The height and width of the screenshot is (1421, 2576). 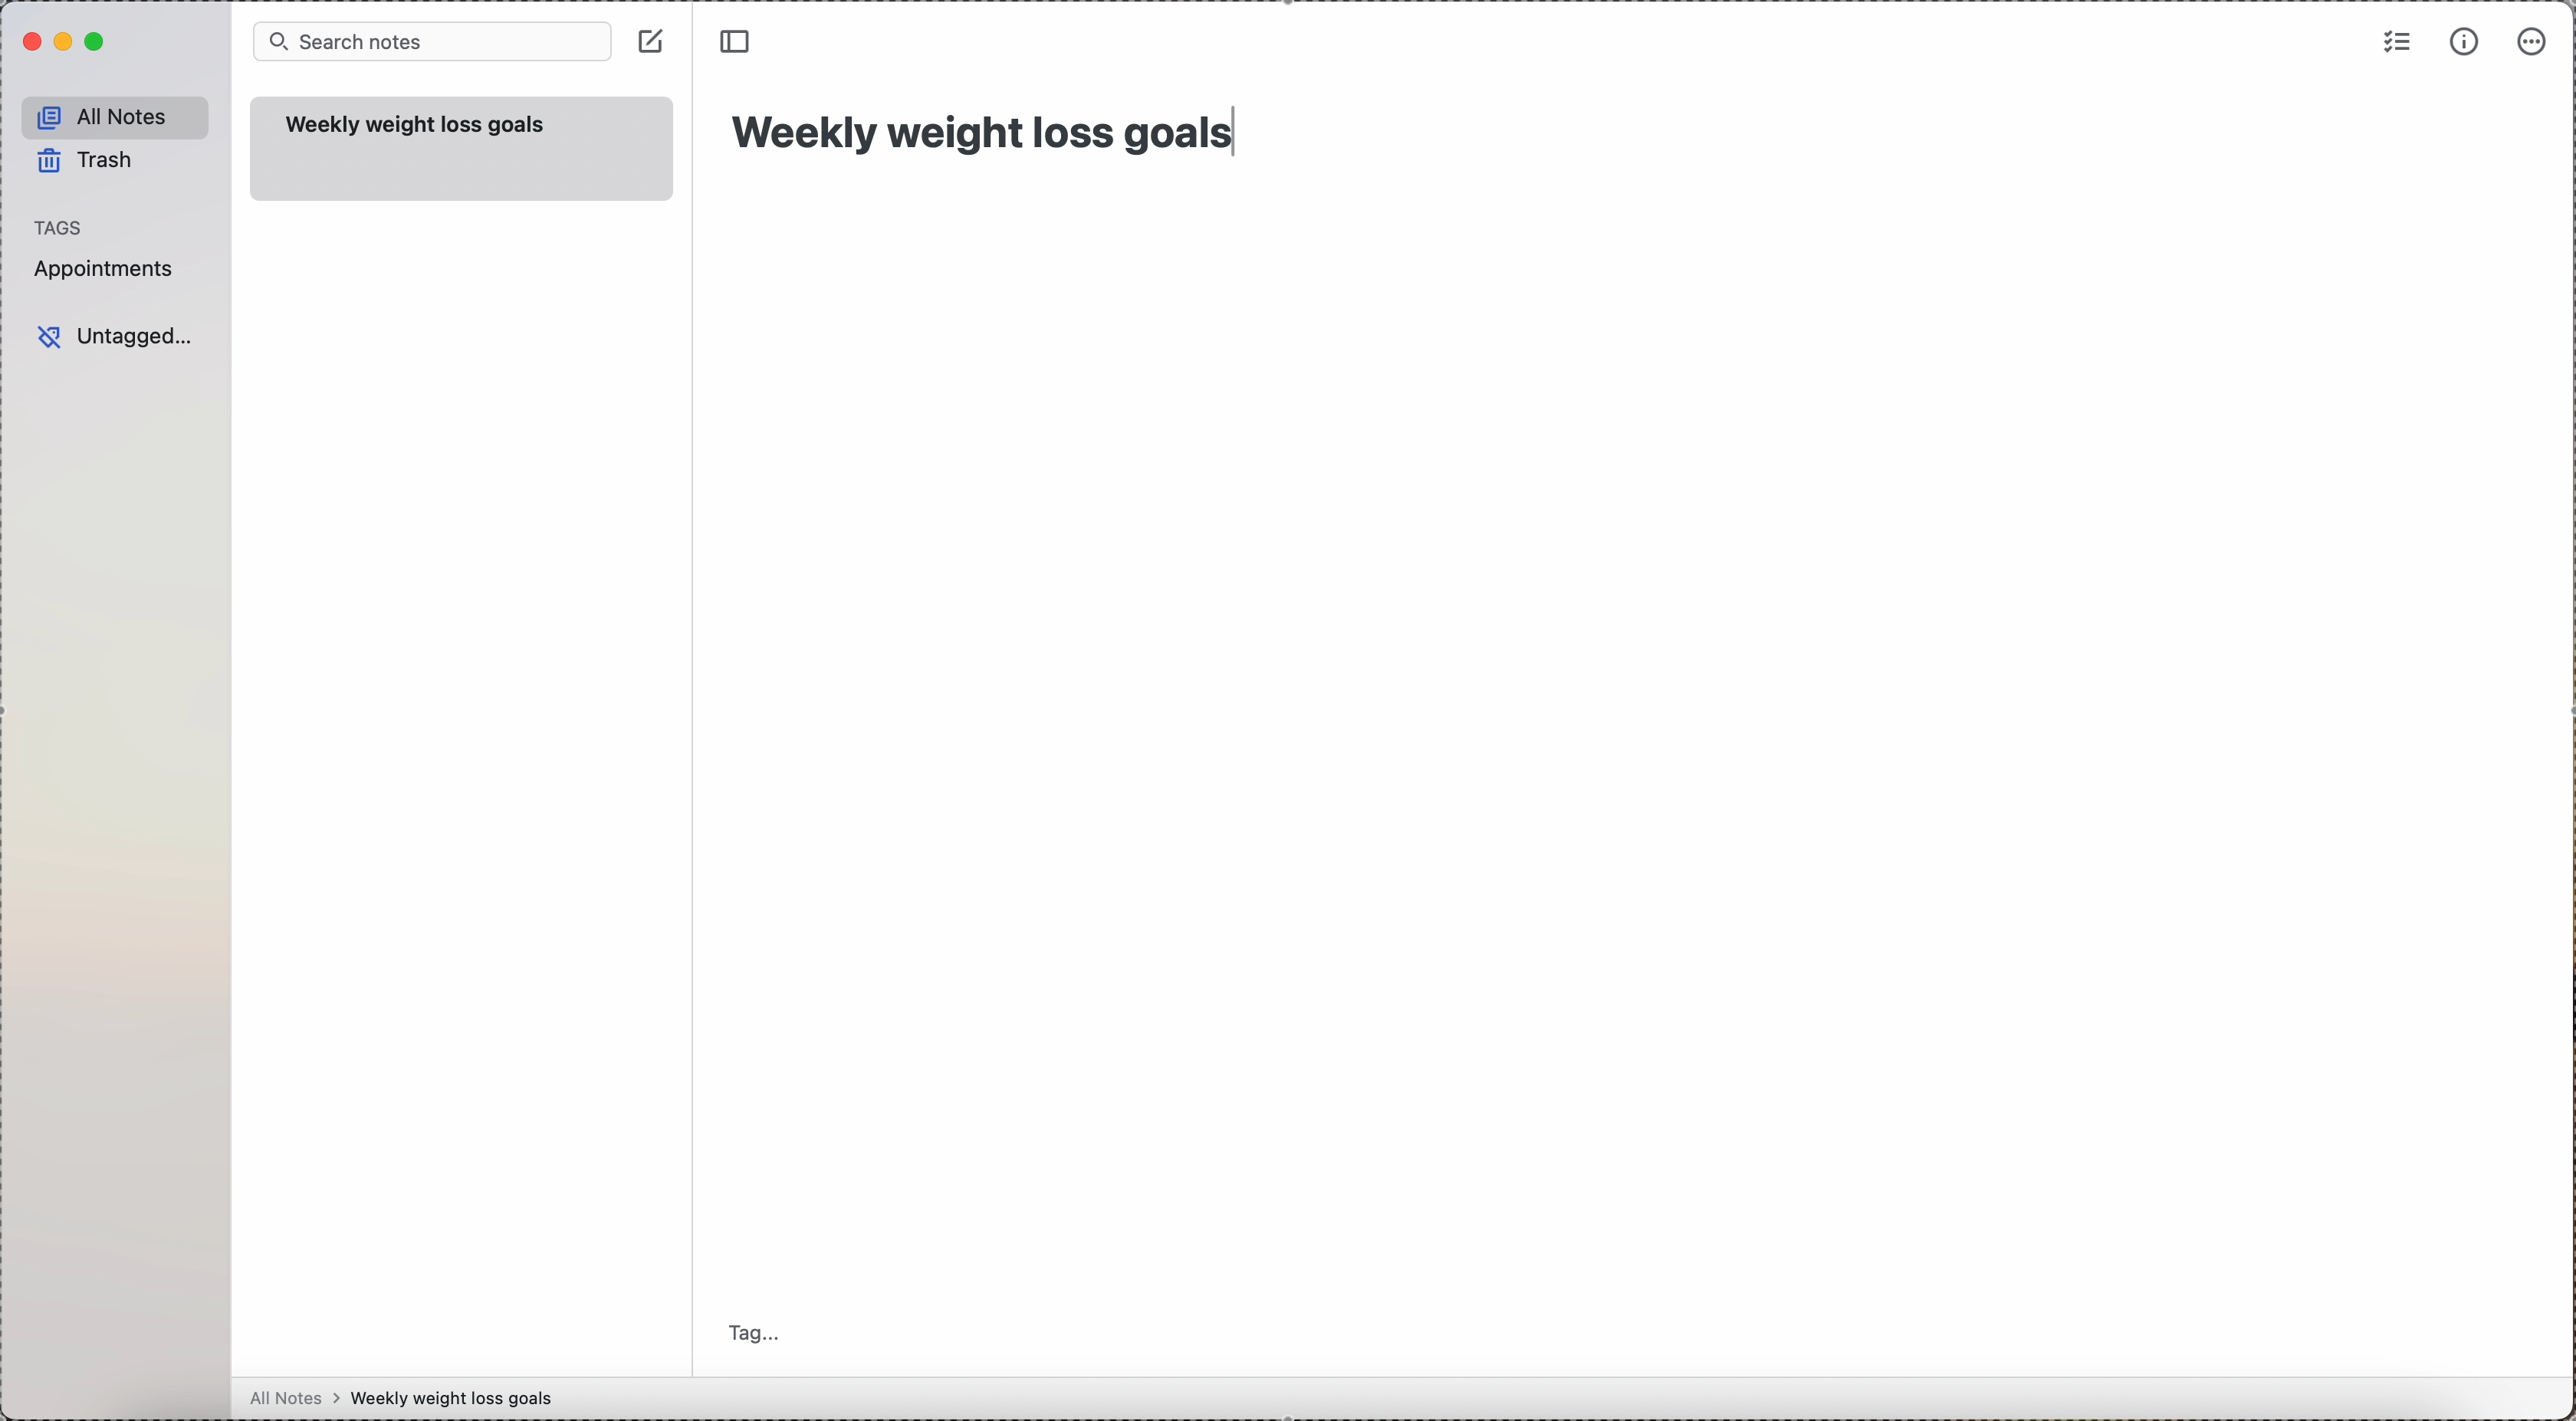 What do you see at coordinates (761, 1330) in the screenshot?
I see `tag` at bounding box center [761, 1330].